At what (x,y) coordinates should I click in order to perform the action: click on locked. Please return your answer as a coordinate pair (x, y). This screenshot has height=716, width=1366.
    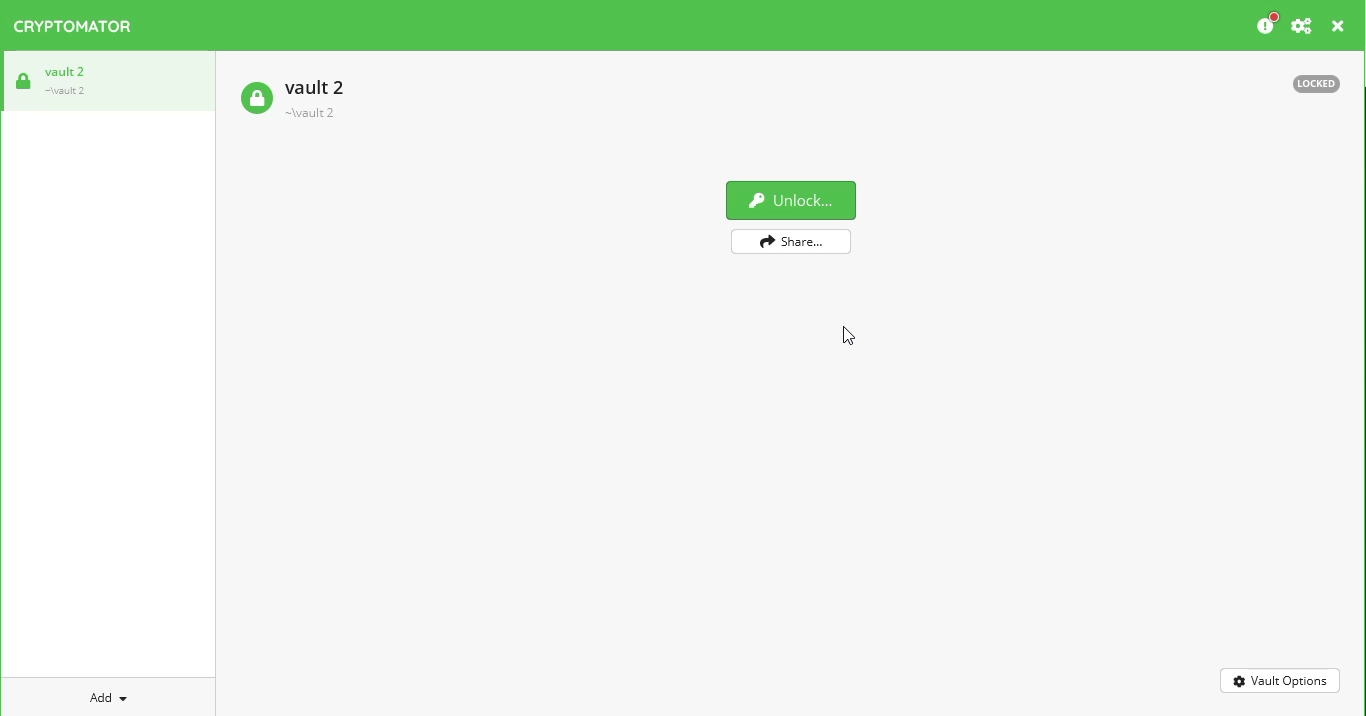
    Looking at the image, I should click on (1316, 84).